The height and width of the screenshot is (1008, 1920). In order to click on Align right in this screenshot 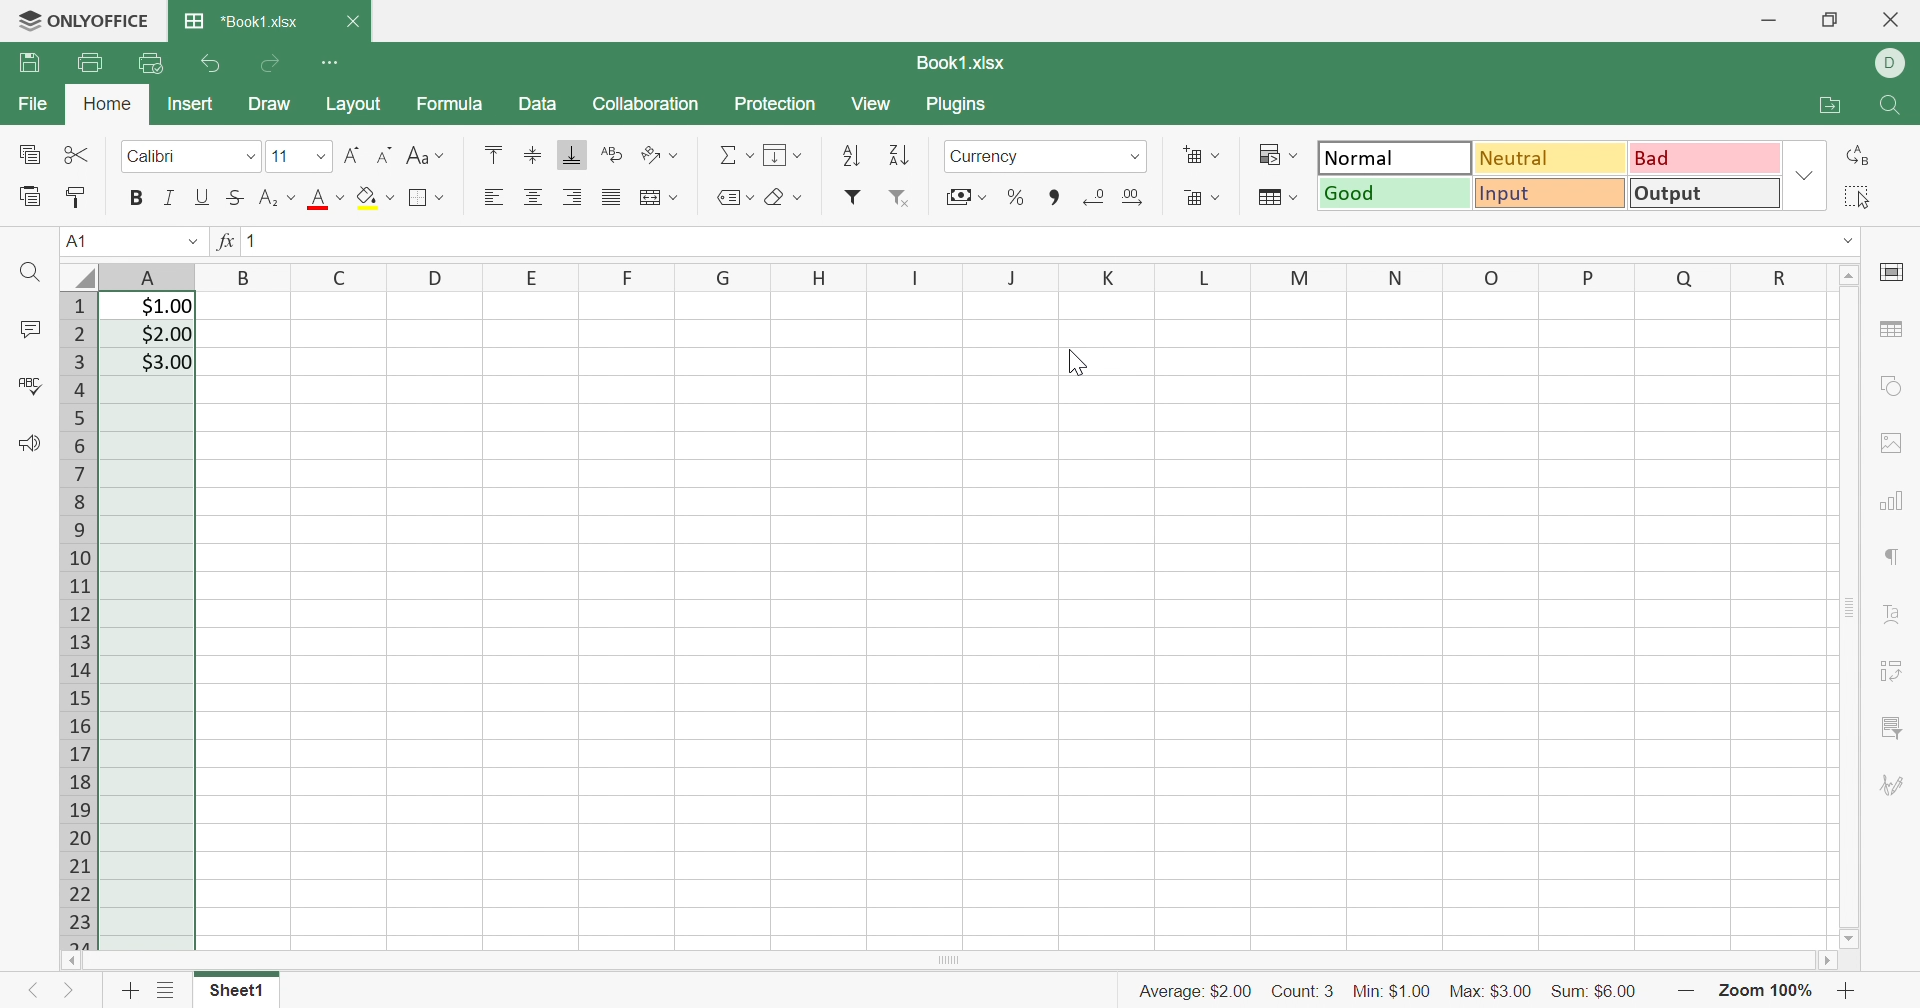, I will do `click(576, 197)`.